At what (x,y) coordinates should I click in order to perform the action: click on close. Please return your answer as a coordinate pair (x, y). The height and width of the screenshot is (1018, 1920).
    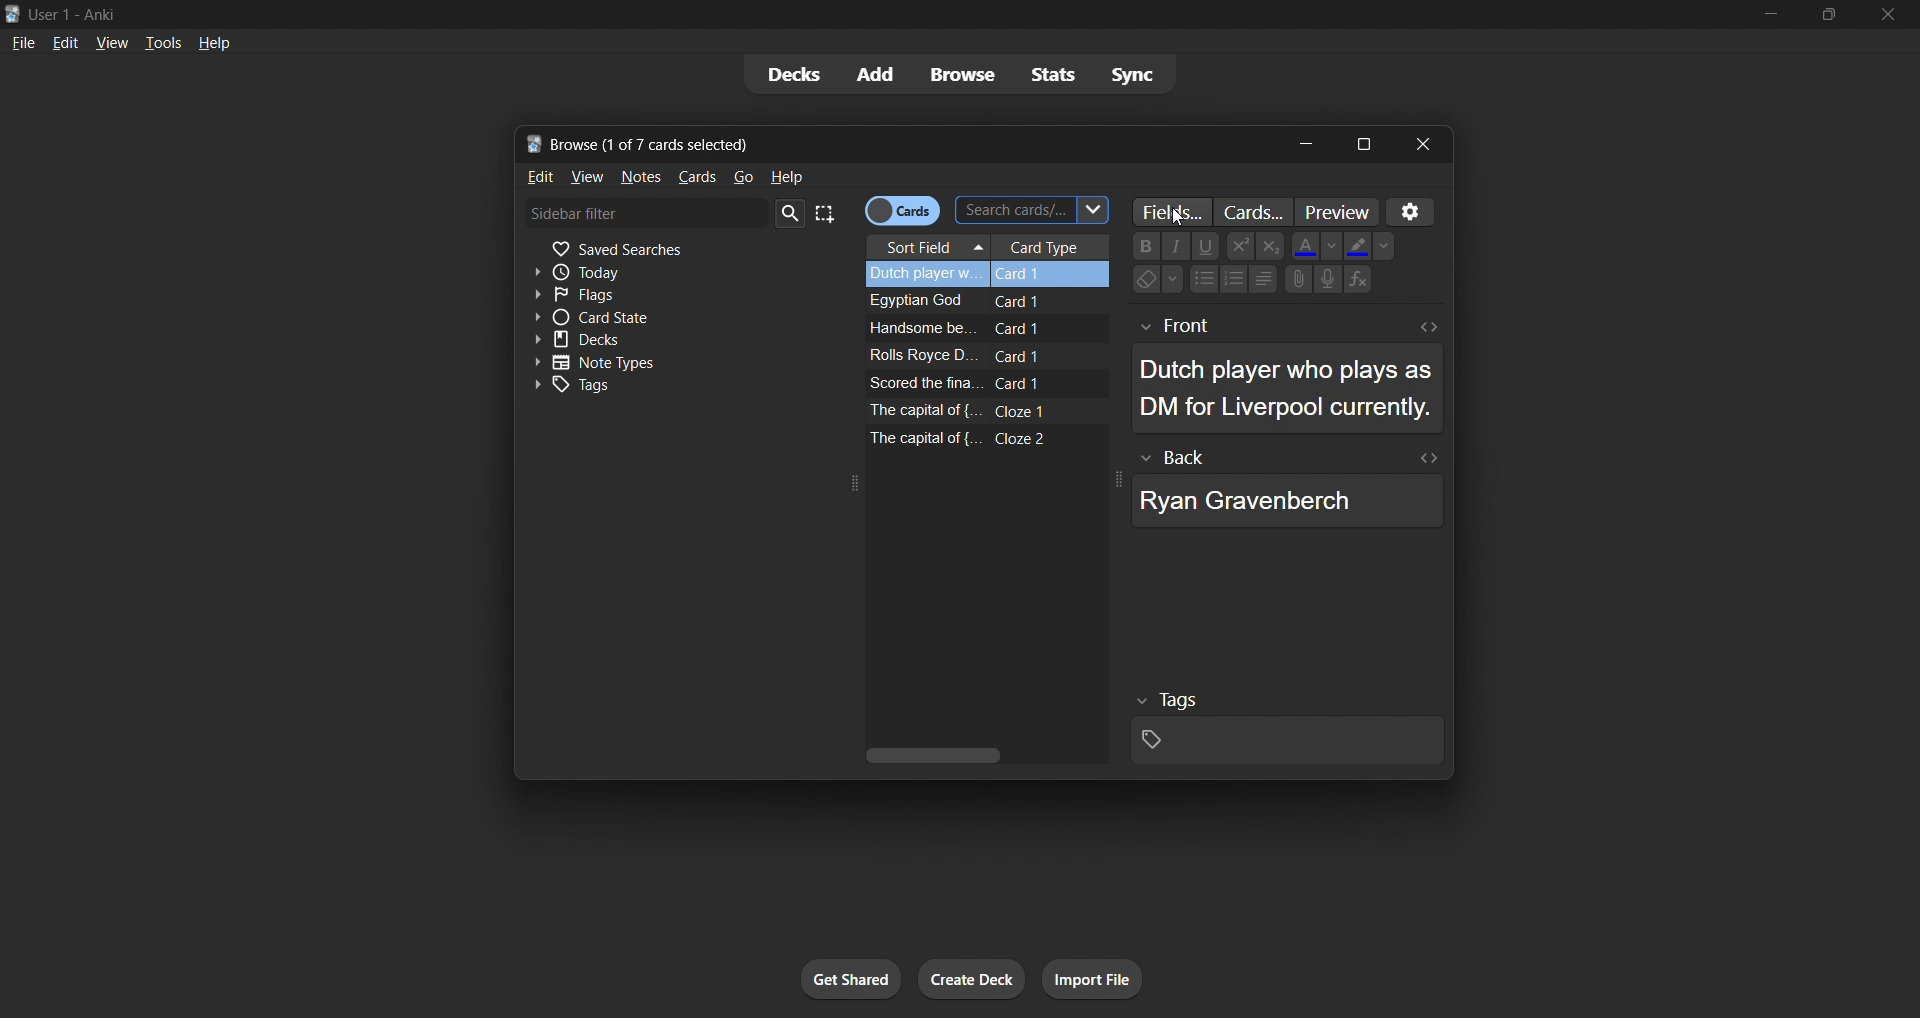
    Looking at the image, I should click on (1885, 15).